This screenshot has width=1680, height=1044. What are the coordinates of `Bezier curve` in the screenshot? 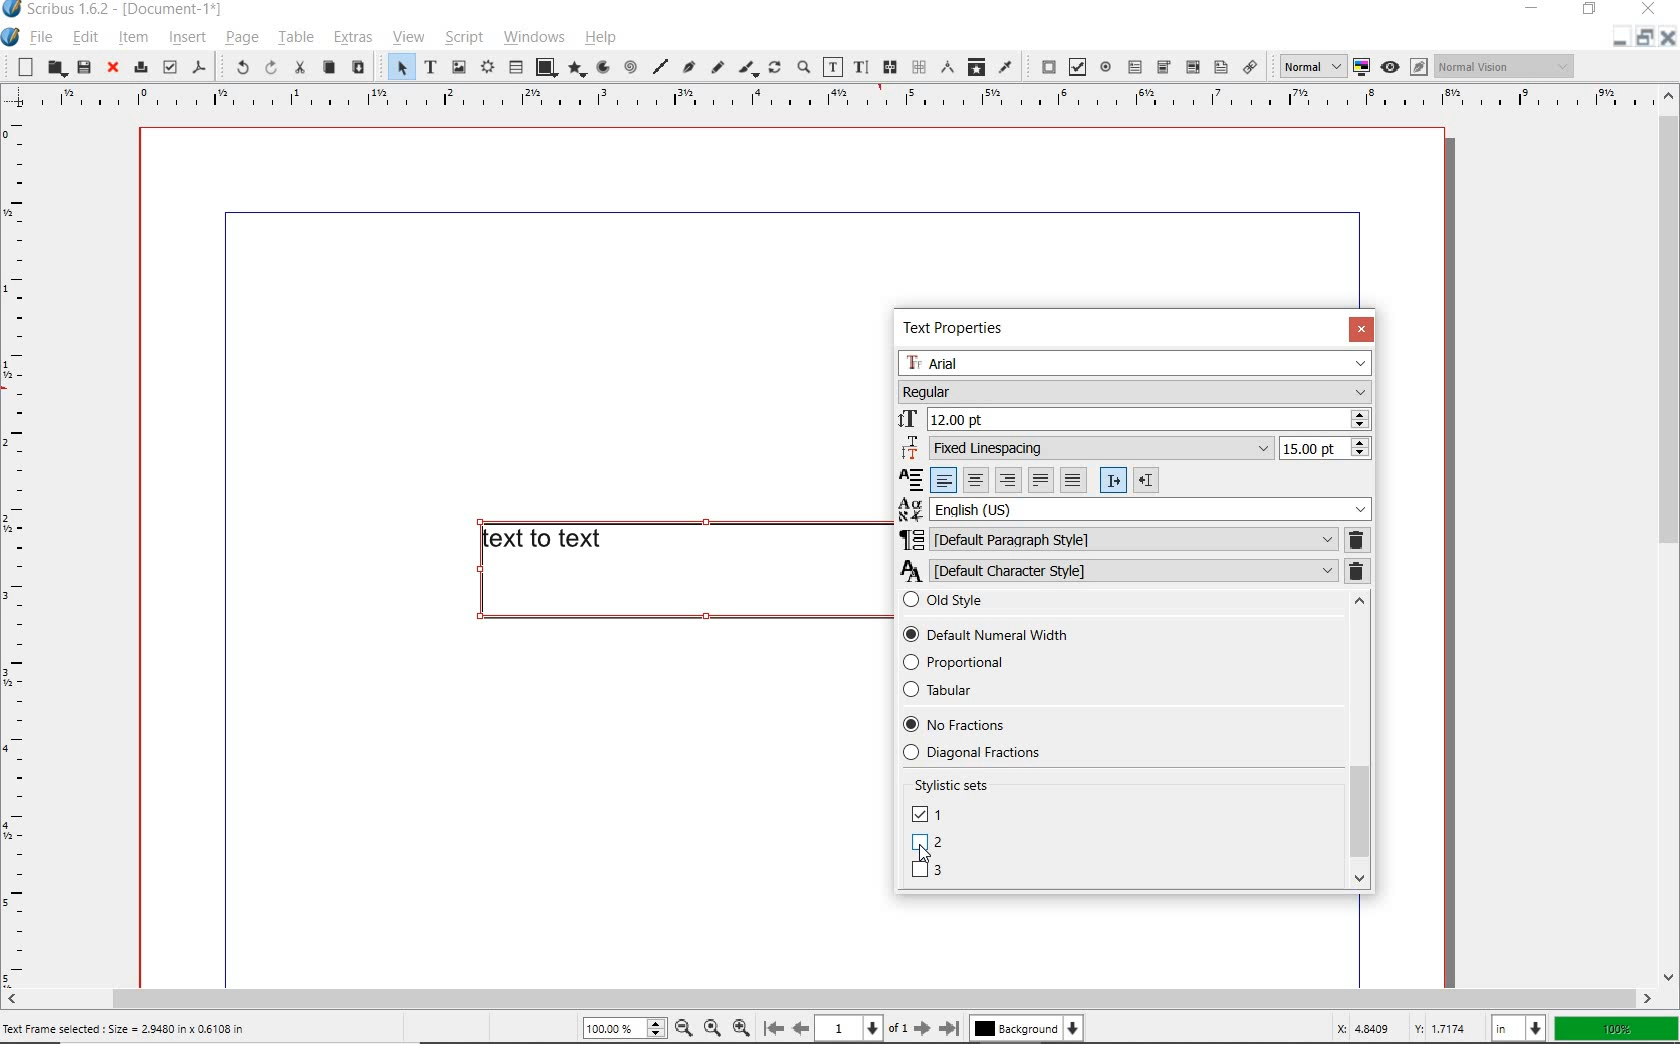 It's located at (688, 69).